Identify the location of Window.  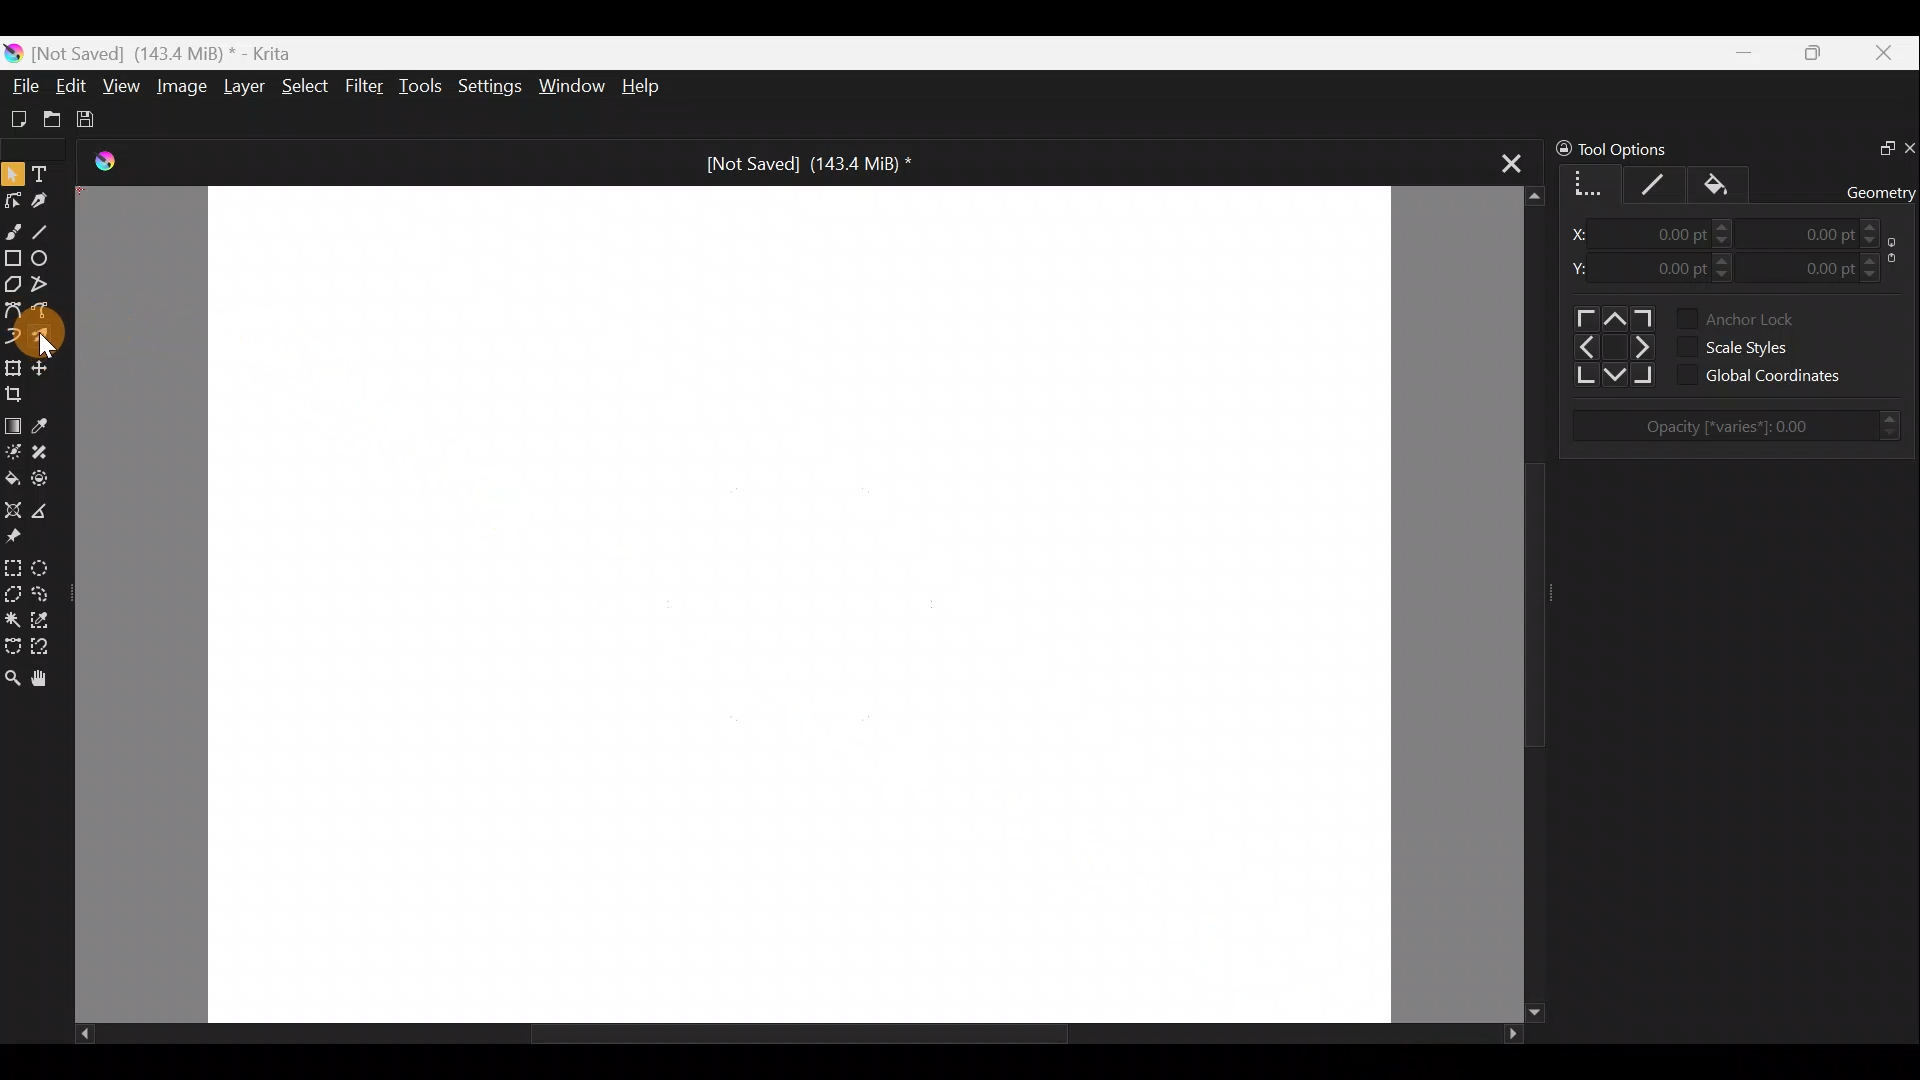
(570, 87).